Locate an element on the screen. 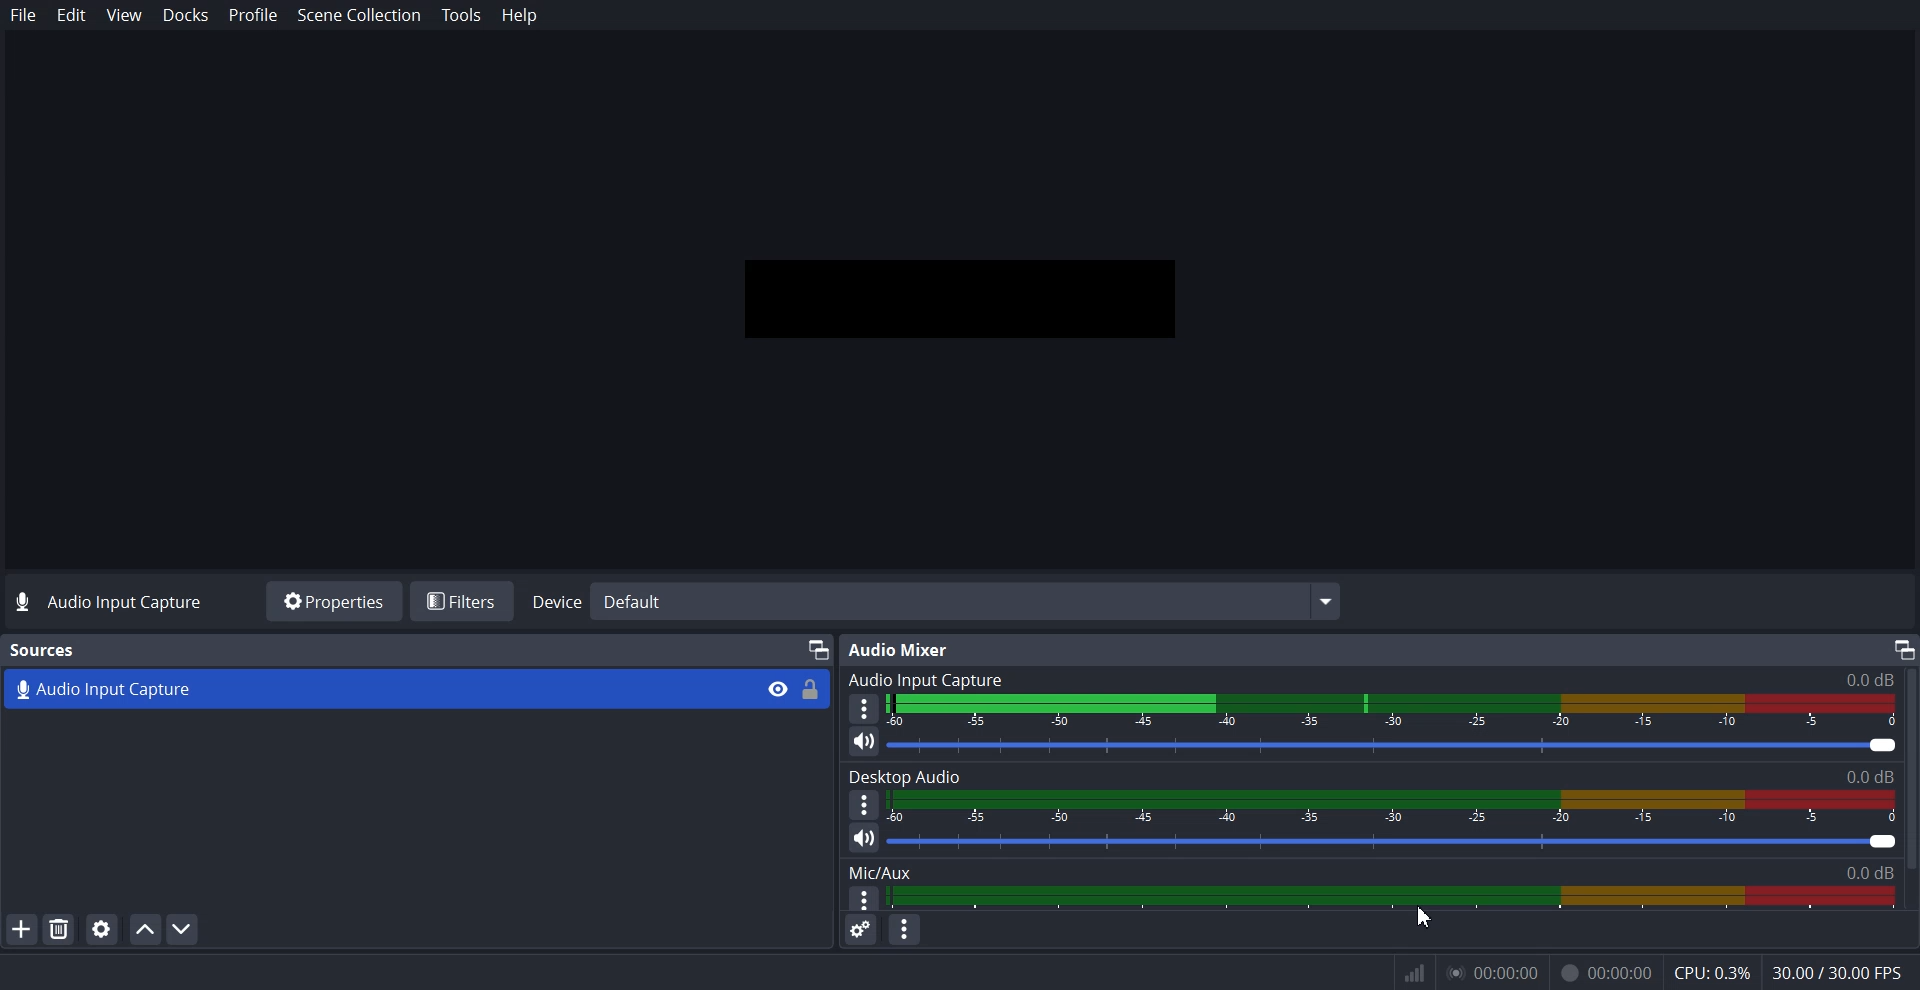 Image resolution: width=1920 pixels, height=990 pixels. Recording is located at coordinates (1606, 974).